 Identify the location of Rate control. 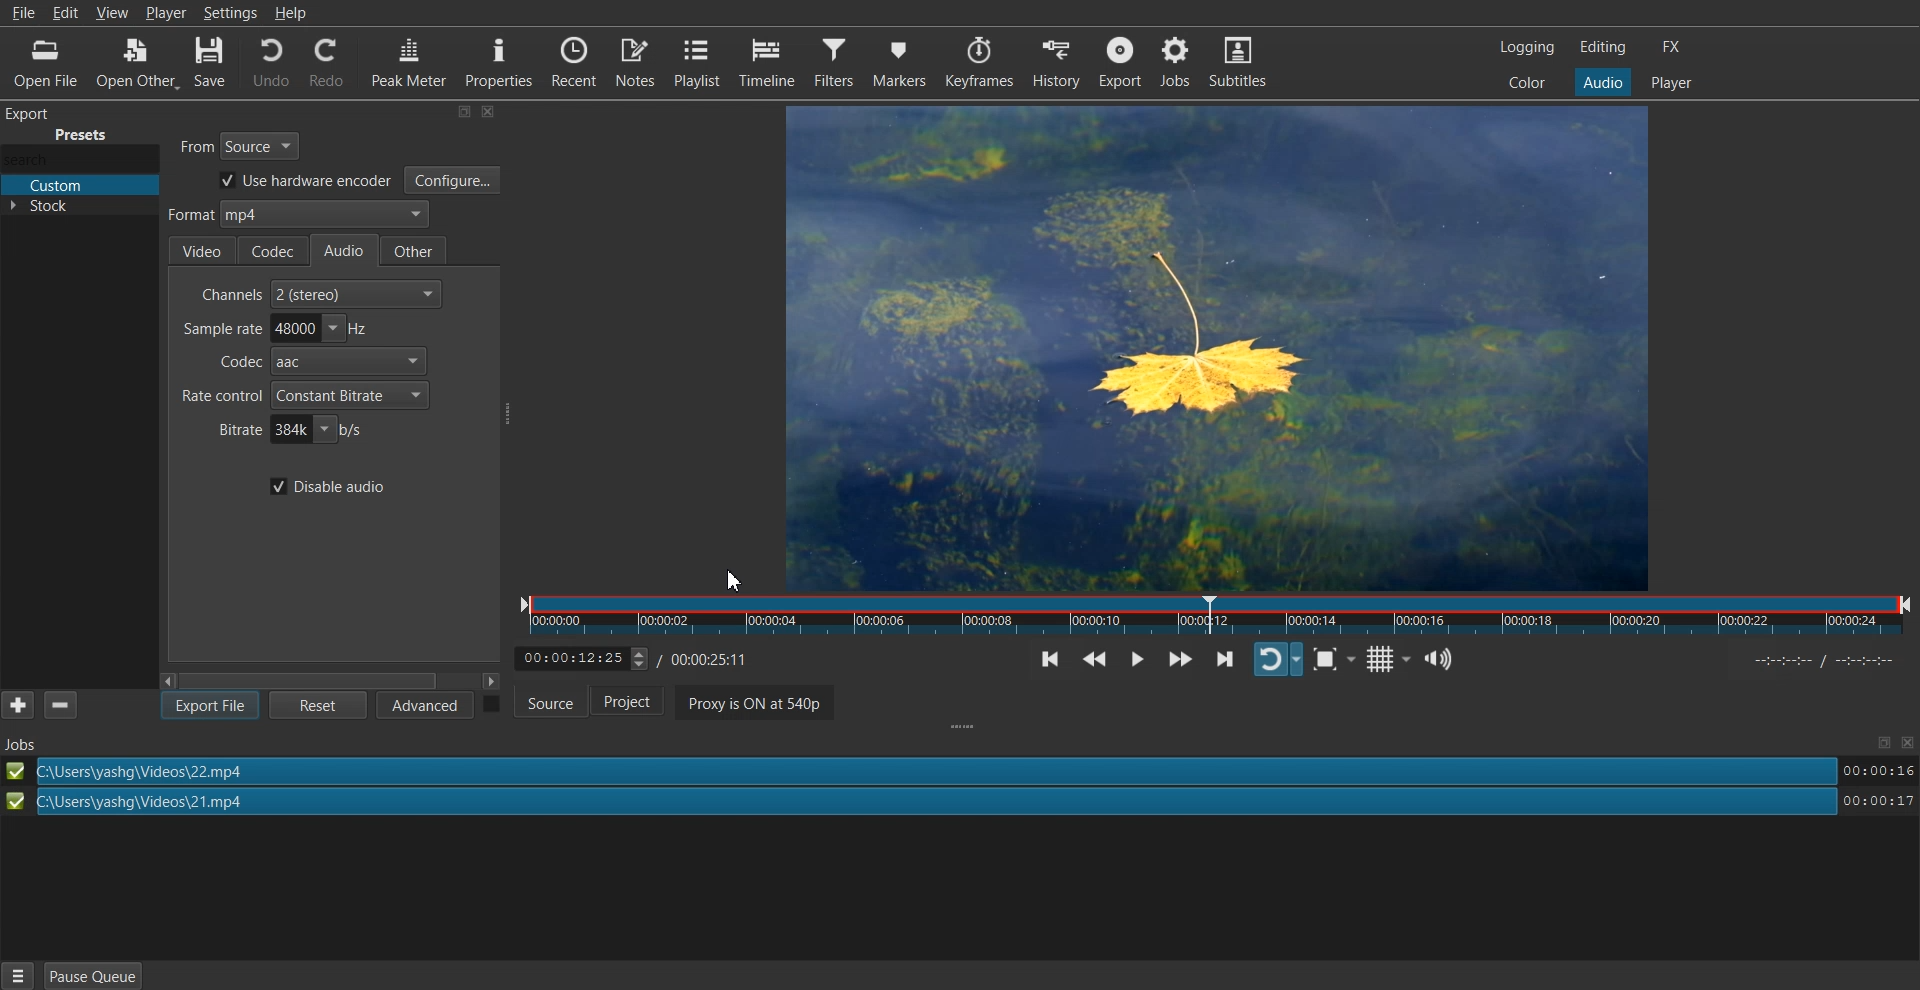
(303, 395).